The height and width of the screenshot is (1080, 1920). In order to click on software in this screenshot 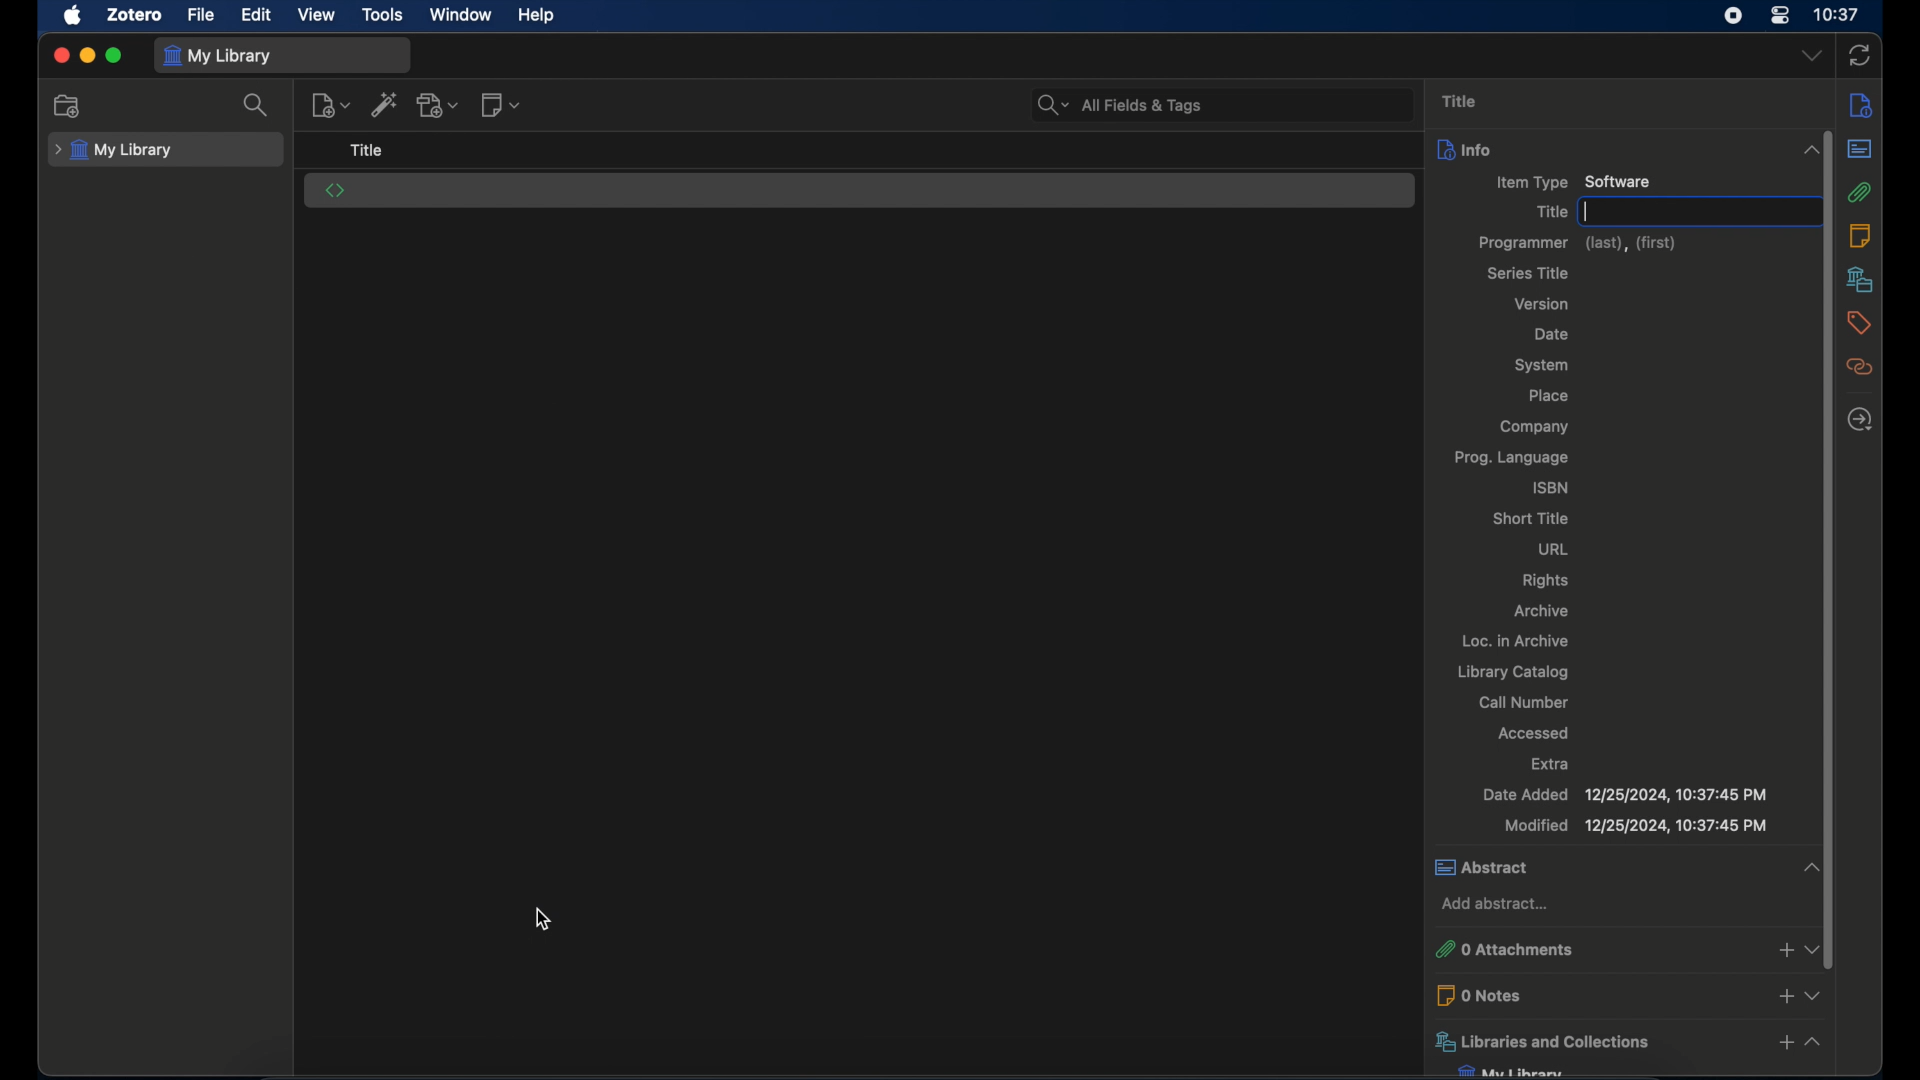, I will do `click(335, 190)`.